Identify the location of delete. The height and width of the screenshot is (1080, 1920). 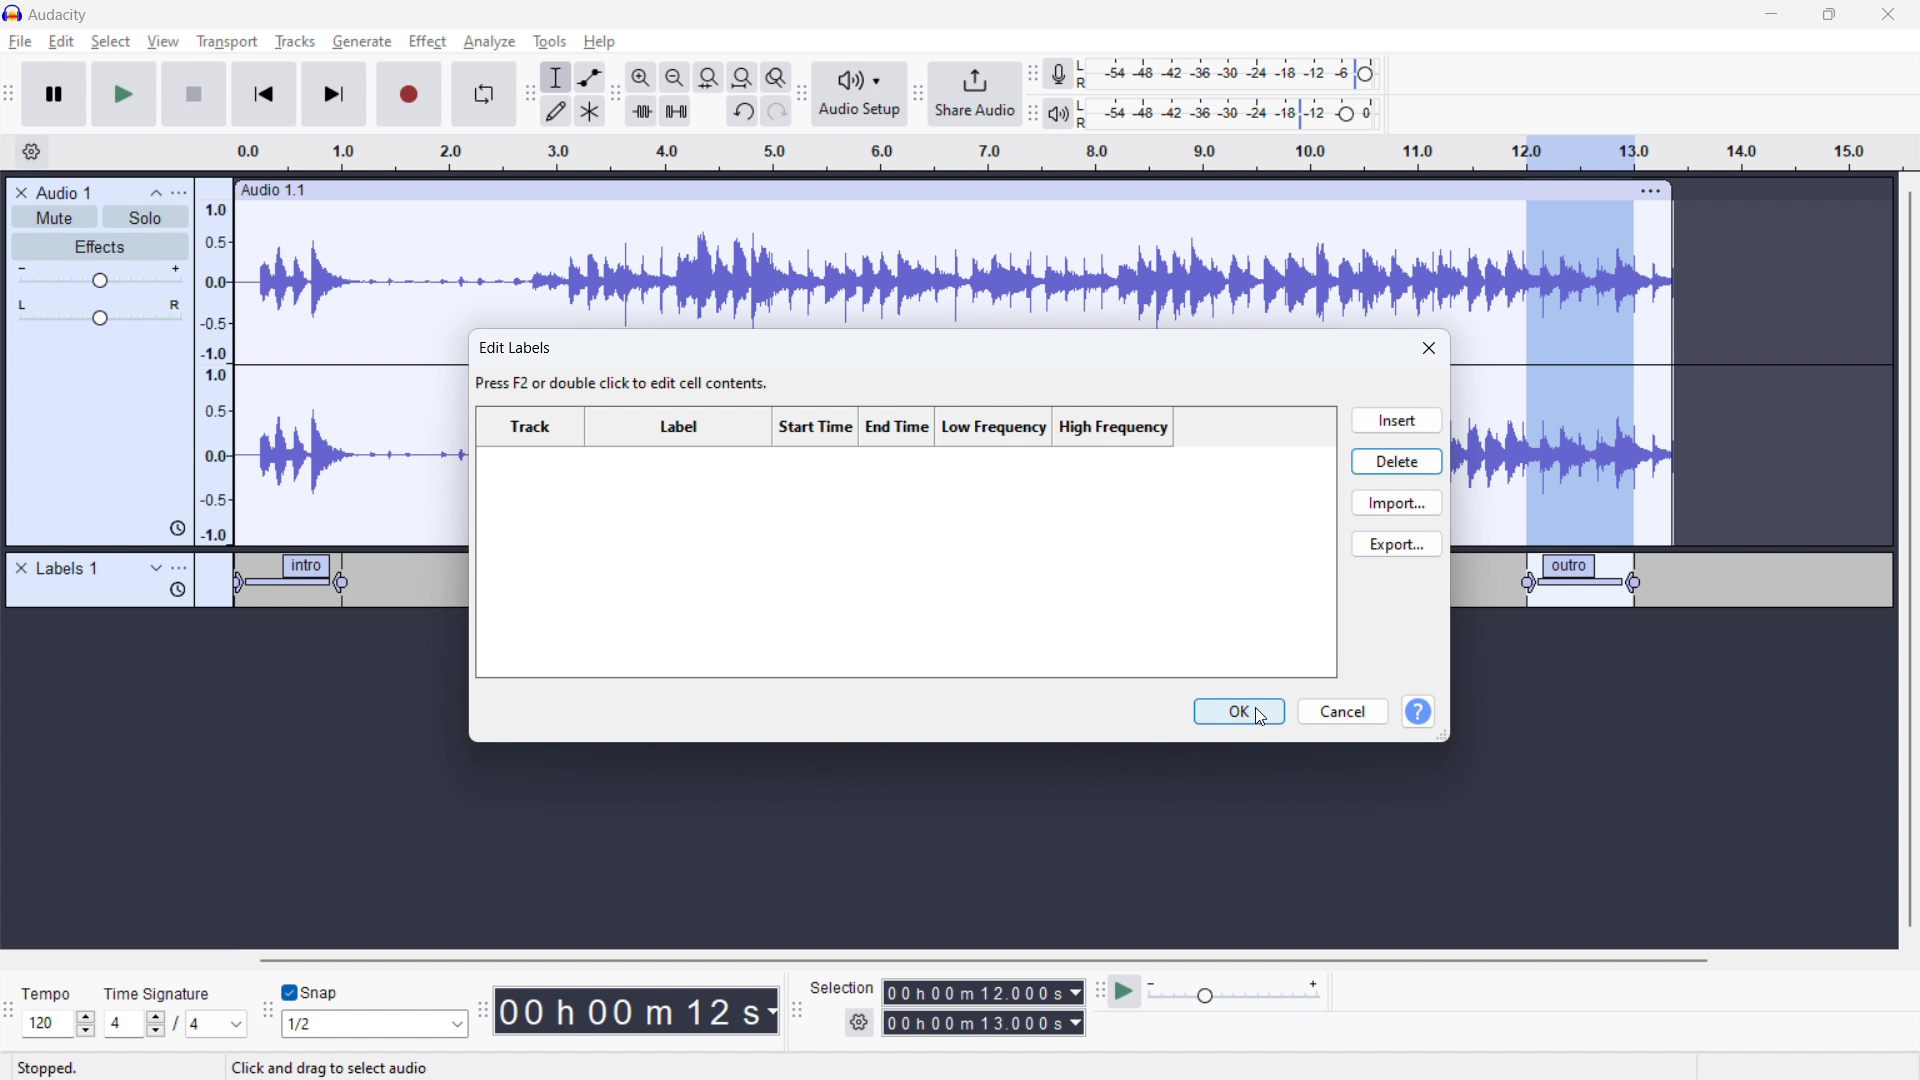
(1397, 460).